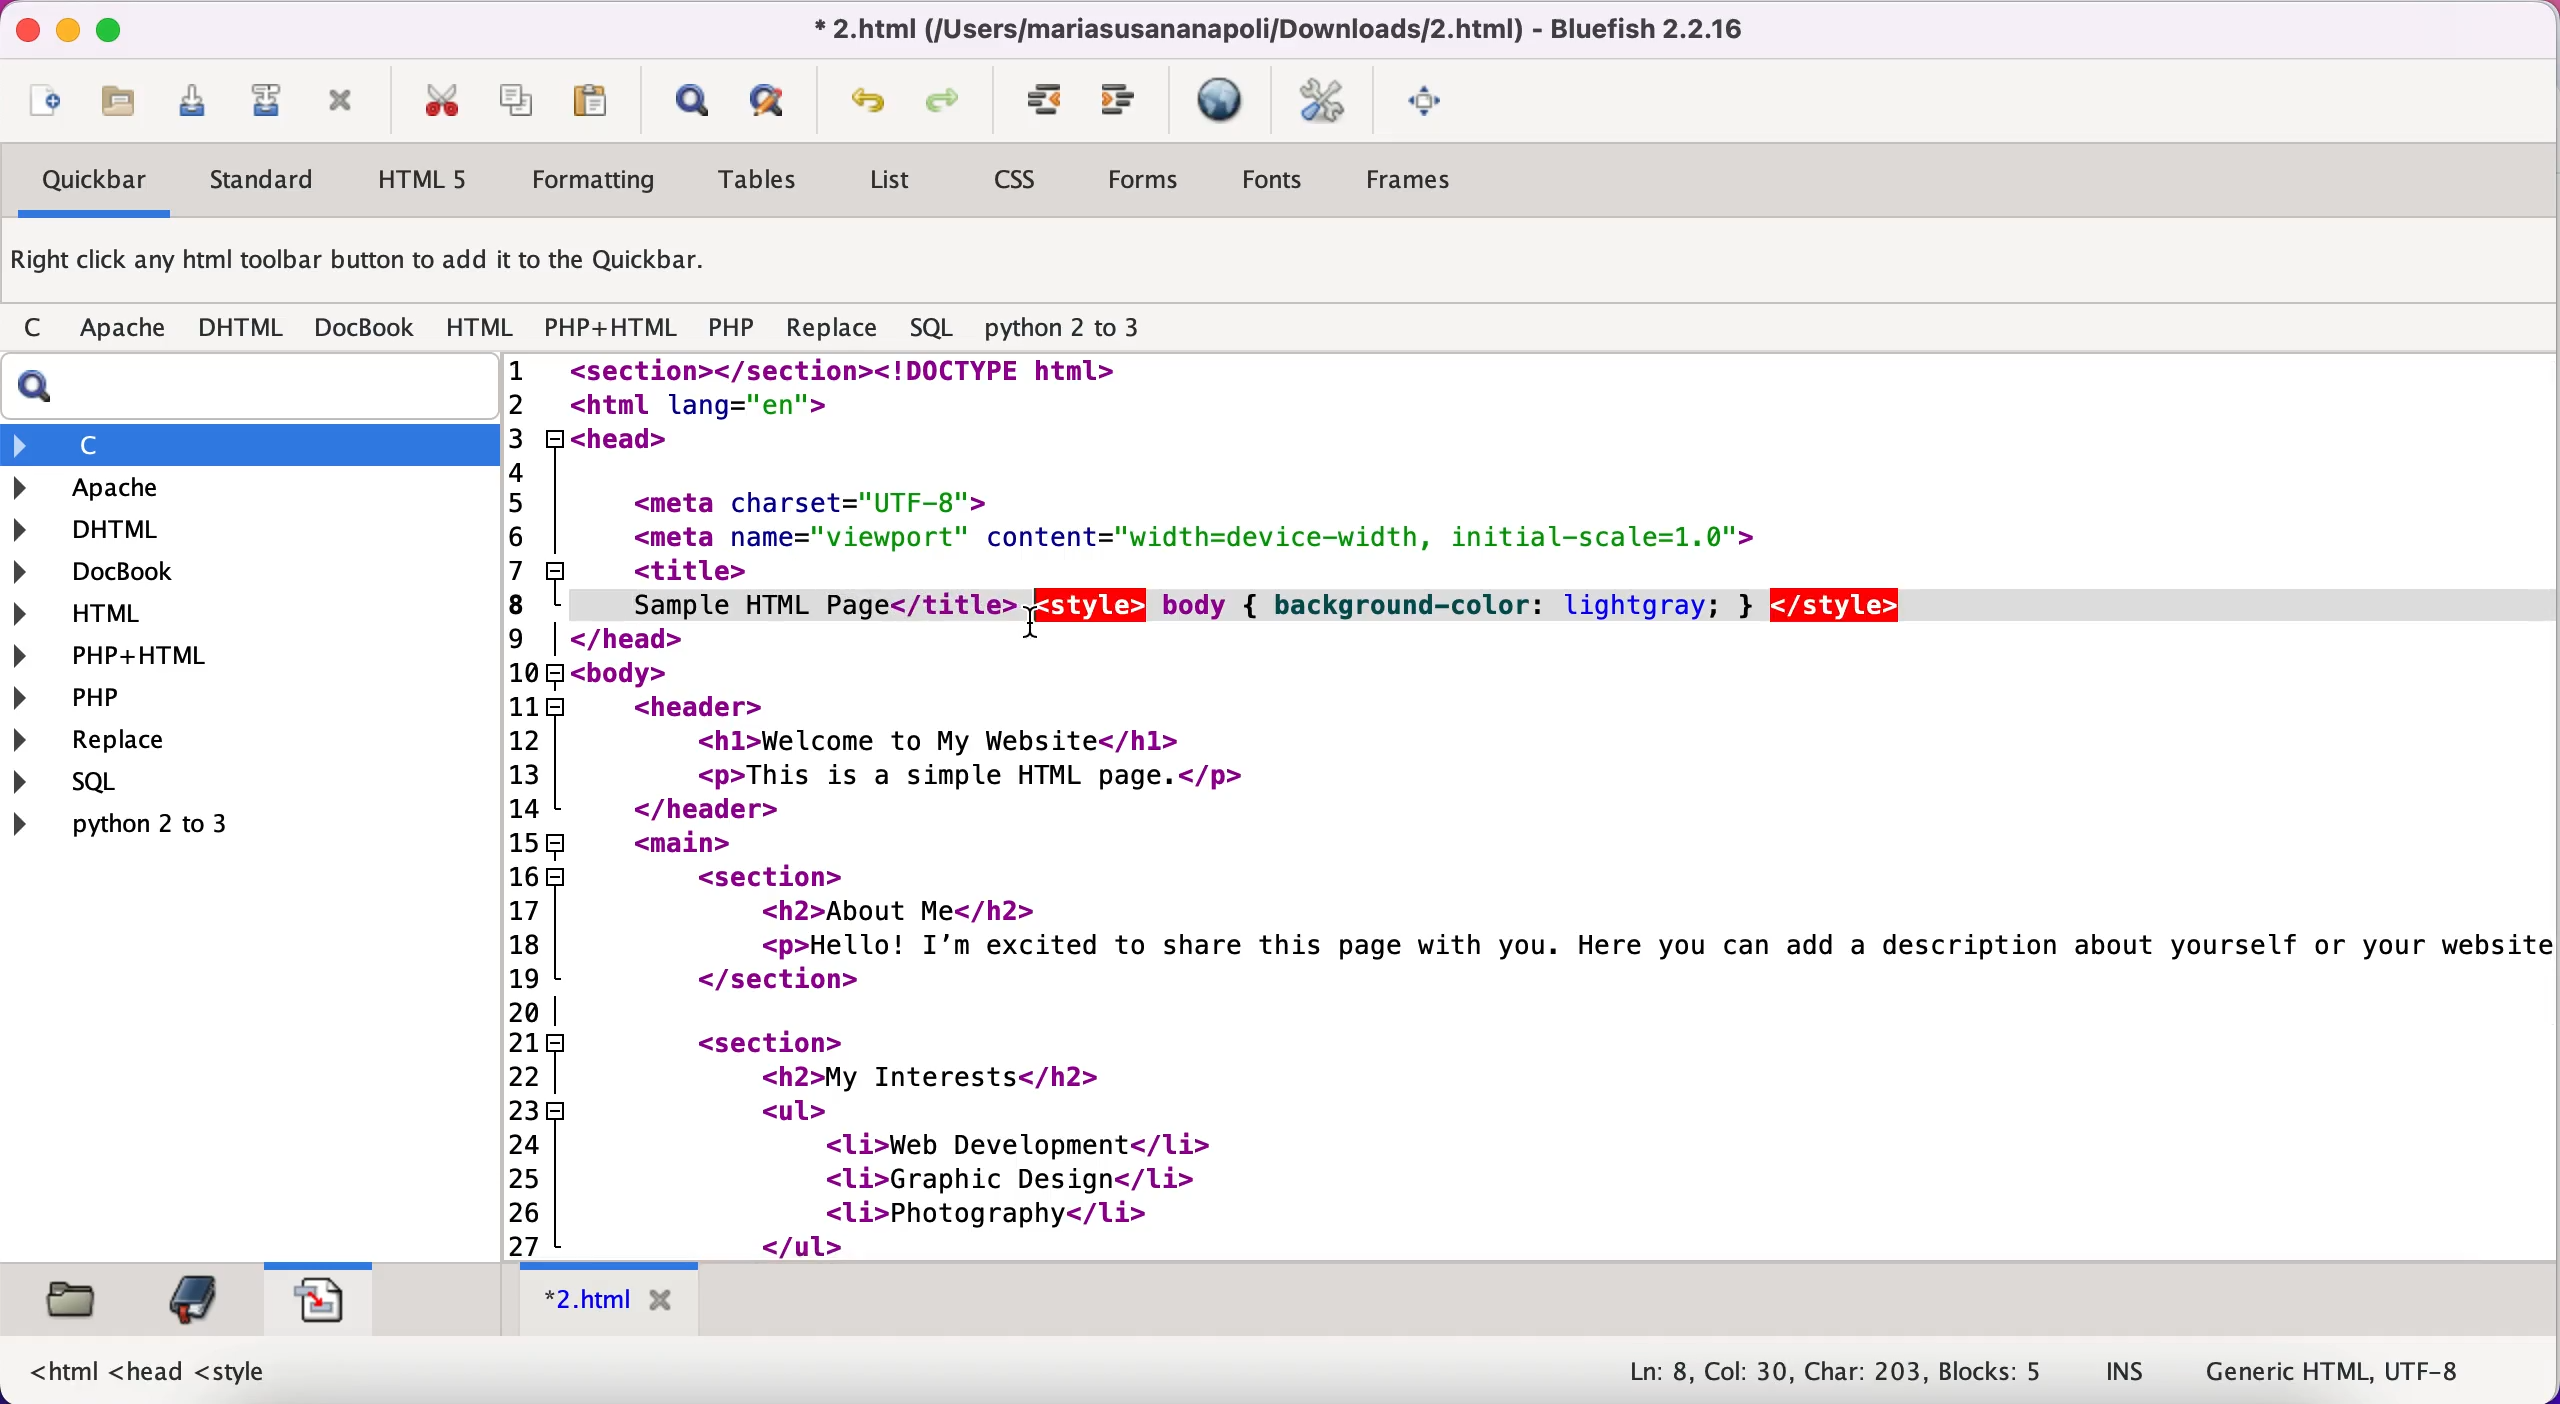 The height and width of the screenshot is (1404, 2560). I want to click on c, so click(39, 330).